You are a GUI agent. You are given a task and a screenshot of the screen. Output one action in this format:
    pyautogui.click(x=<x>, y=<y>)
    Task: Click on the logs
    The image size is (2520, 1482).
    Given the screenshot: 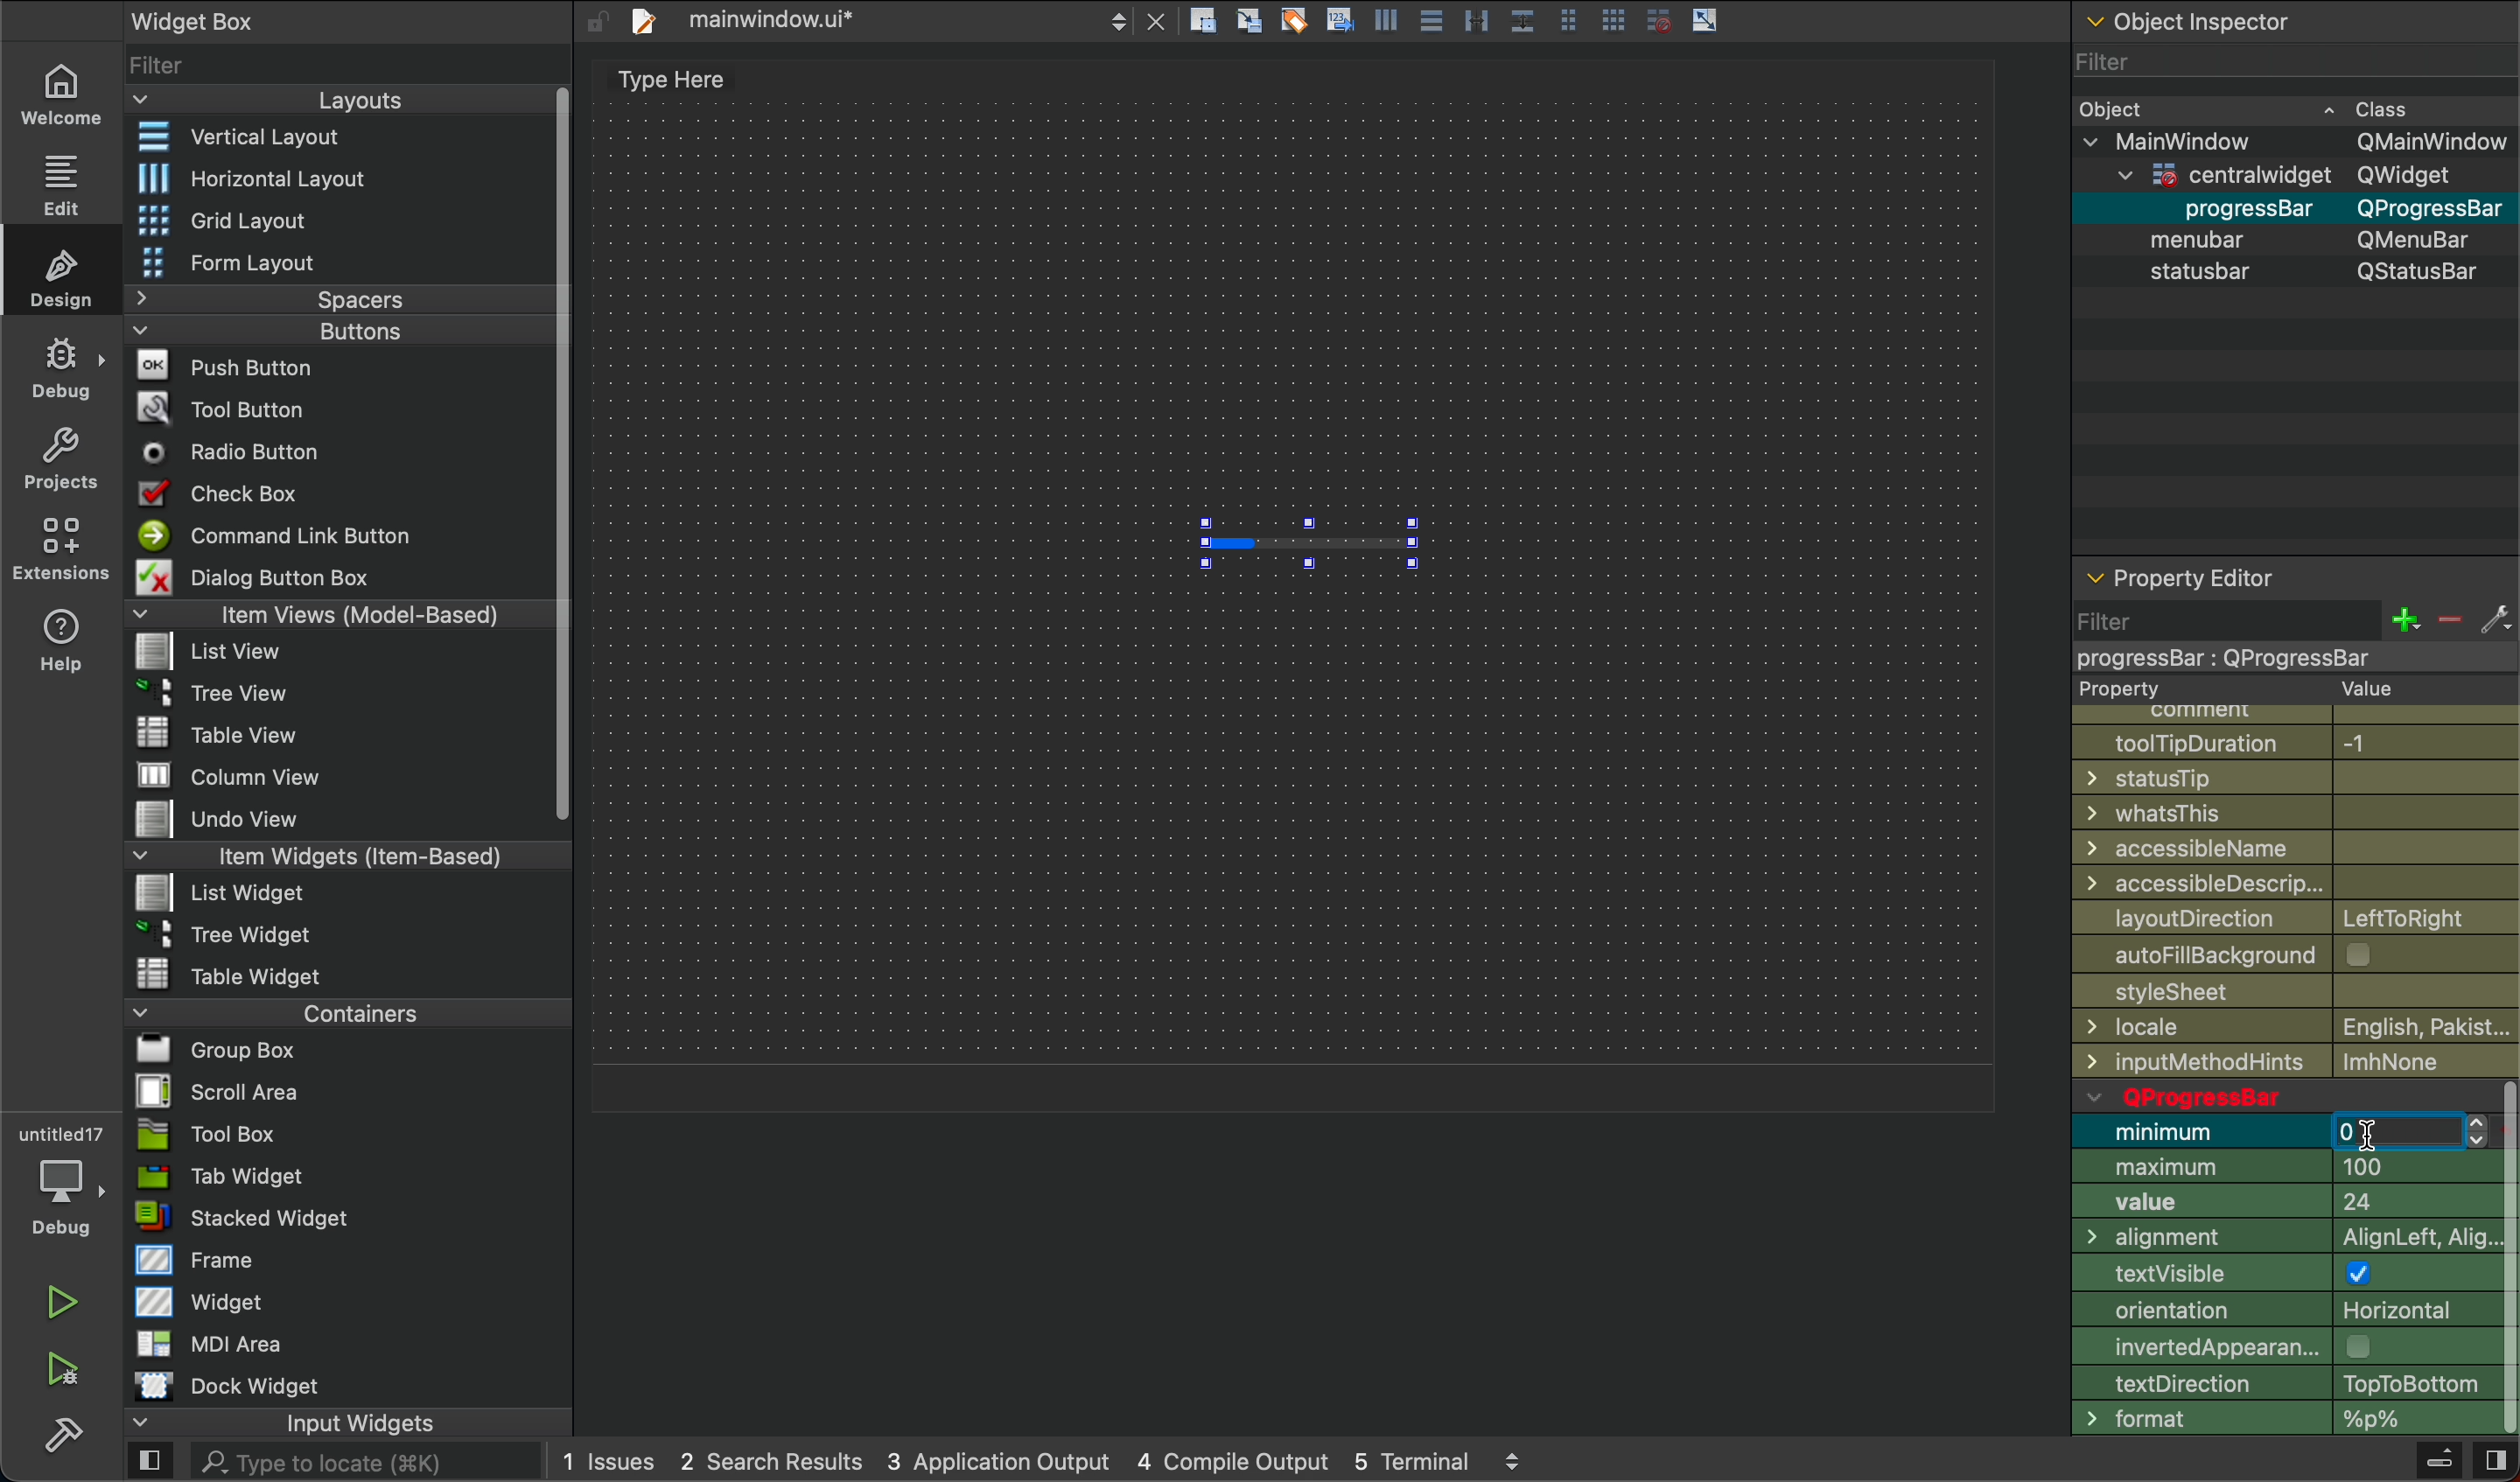 What is the action you would take?
    pyautogui.click(x=1043, y=1464)
    